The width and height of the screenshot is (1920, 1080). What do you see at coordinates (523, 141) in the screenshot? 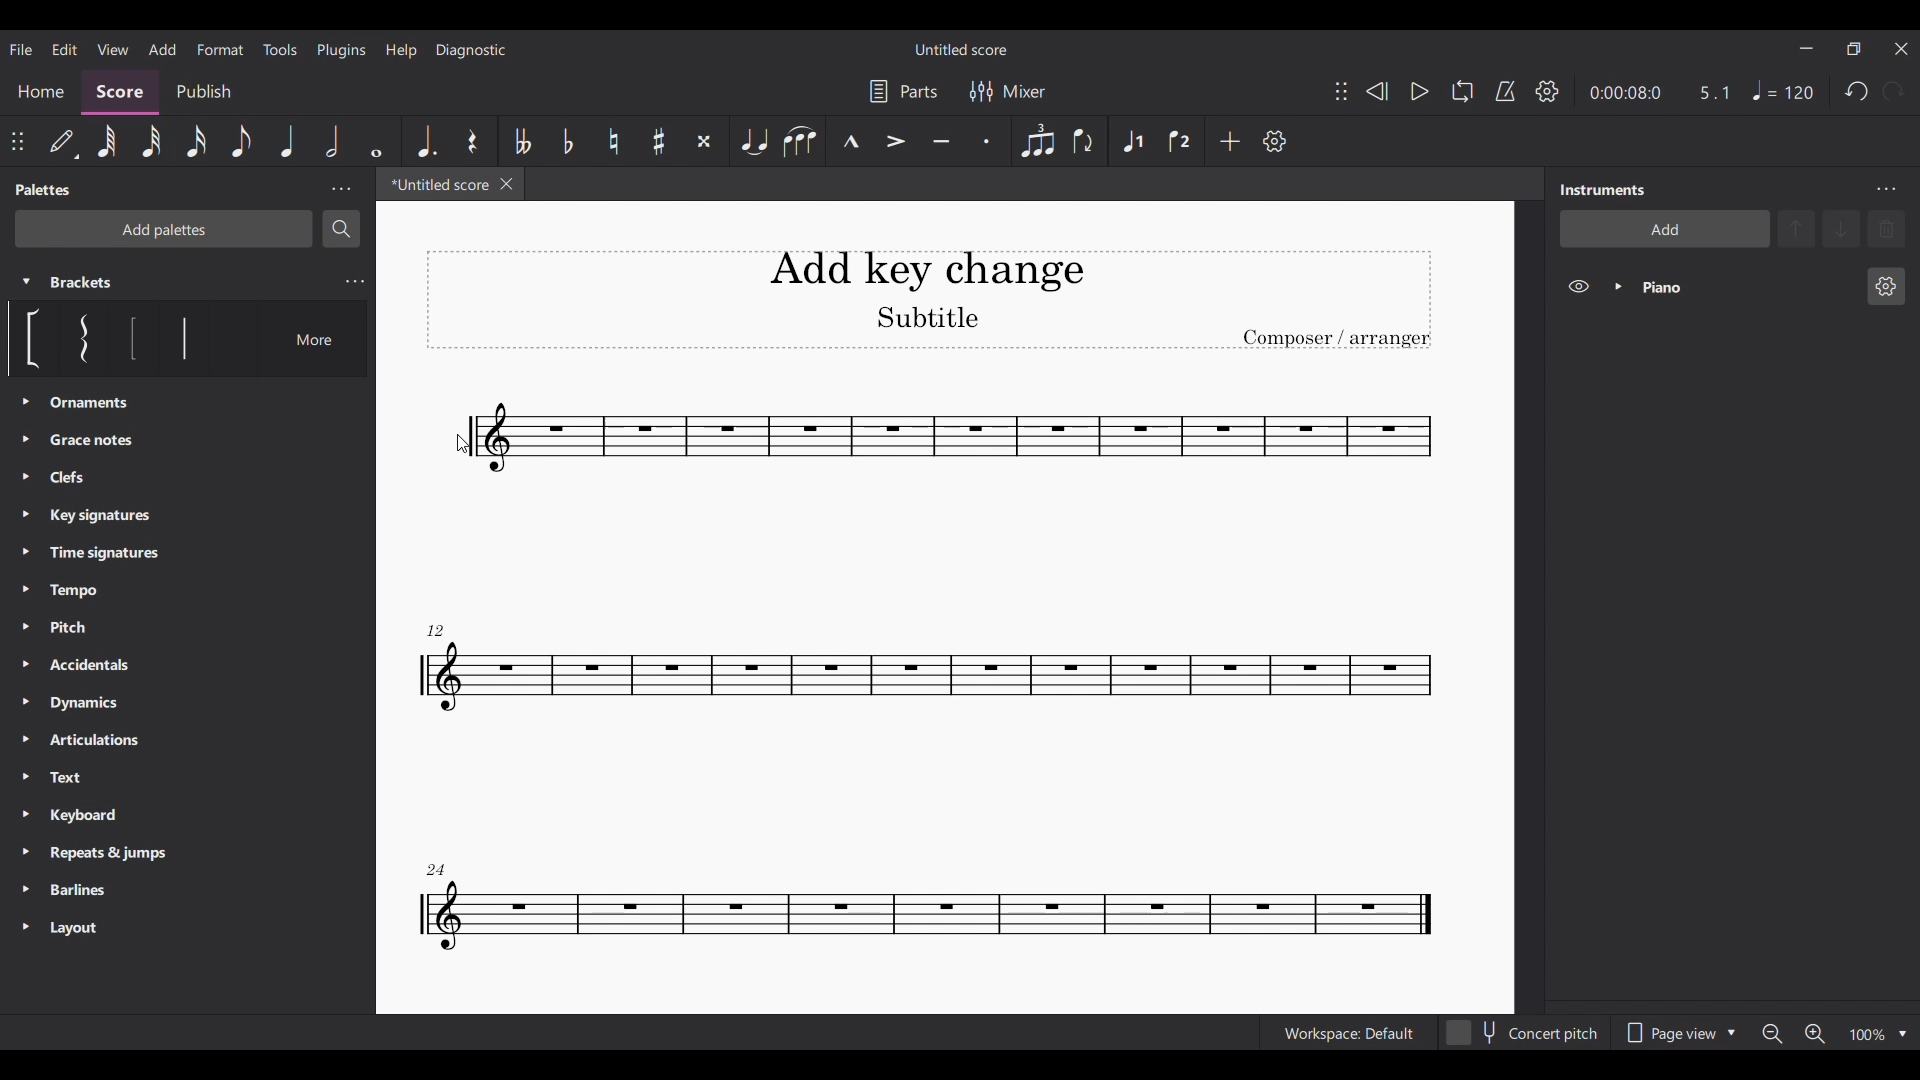
I see `Toggle double flat` at bounding box center [523, 141].